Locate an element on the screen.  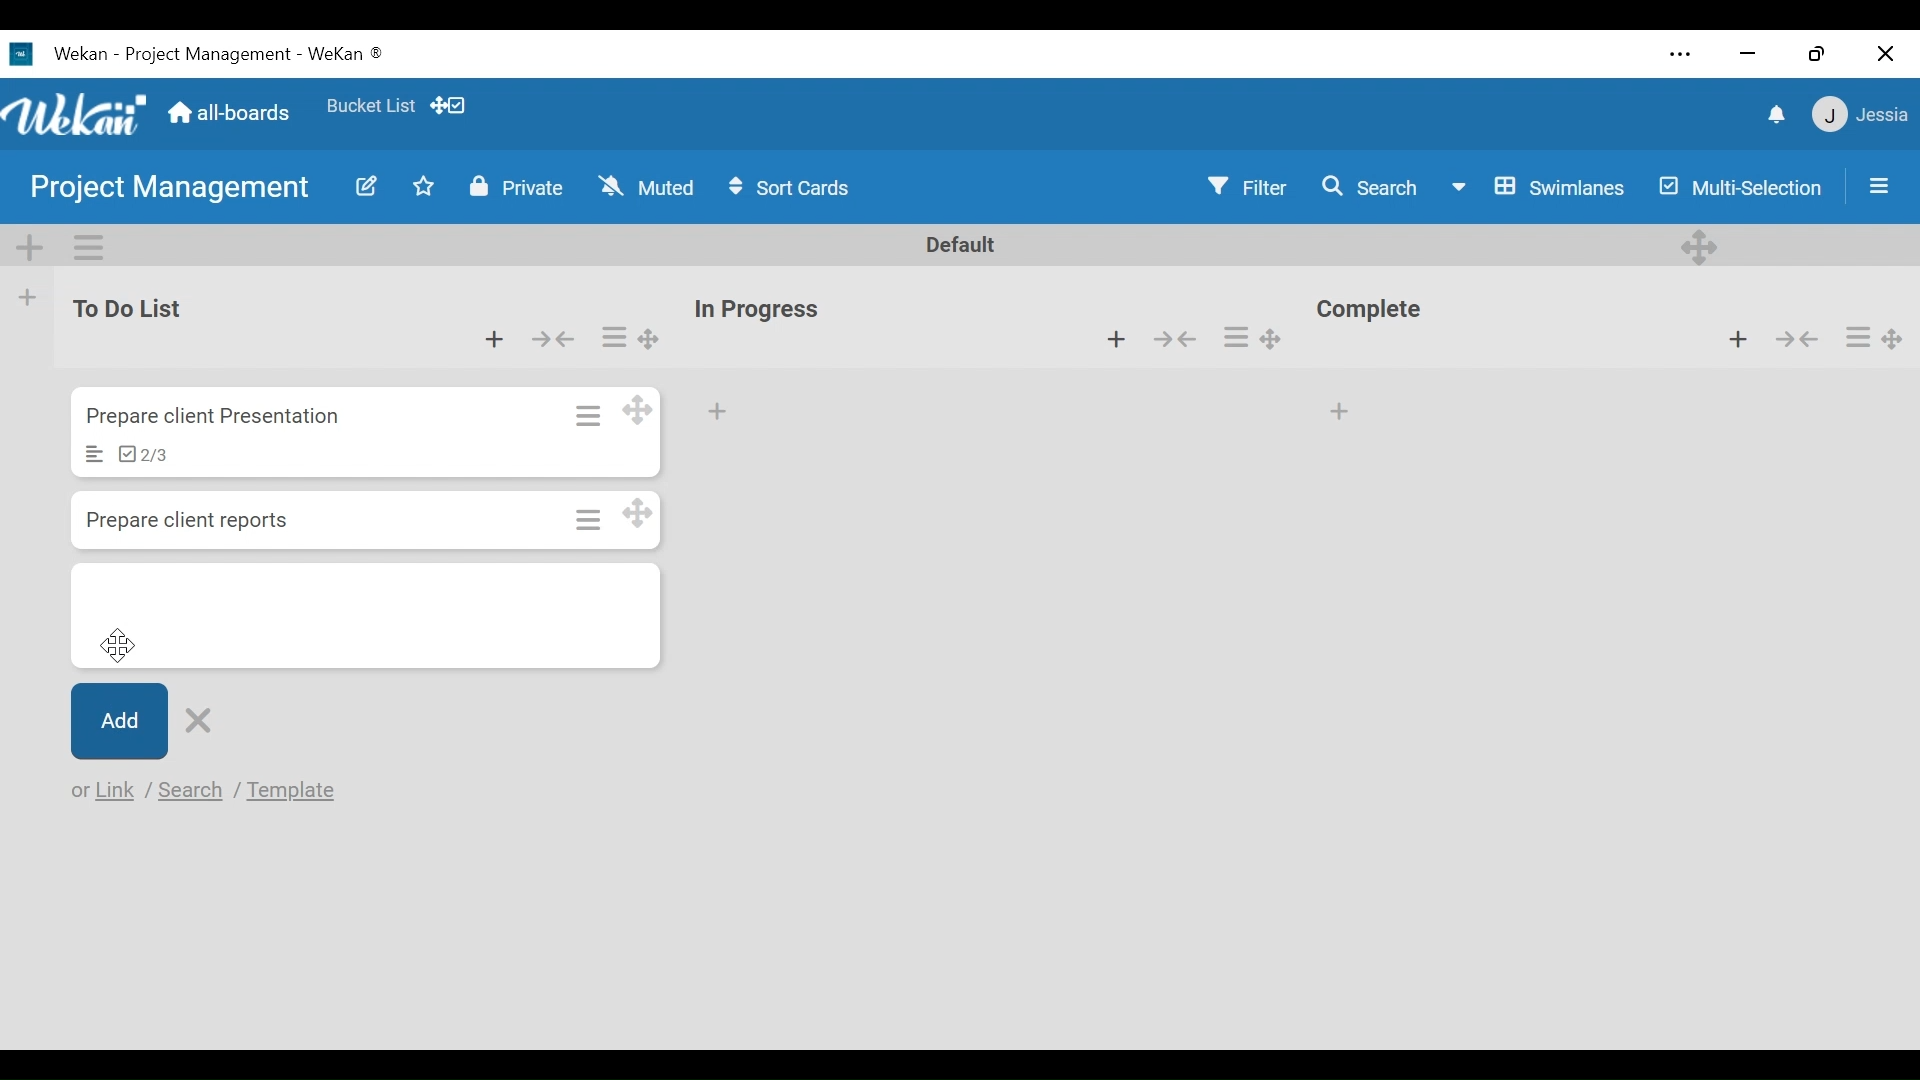
Desktop drag handles is located at coordinates (640, 410).